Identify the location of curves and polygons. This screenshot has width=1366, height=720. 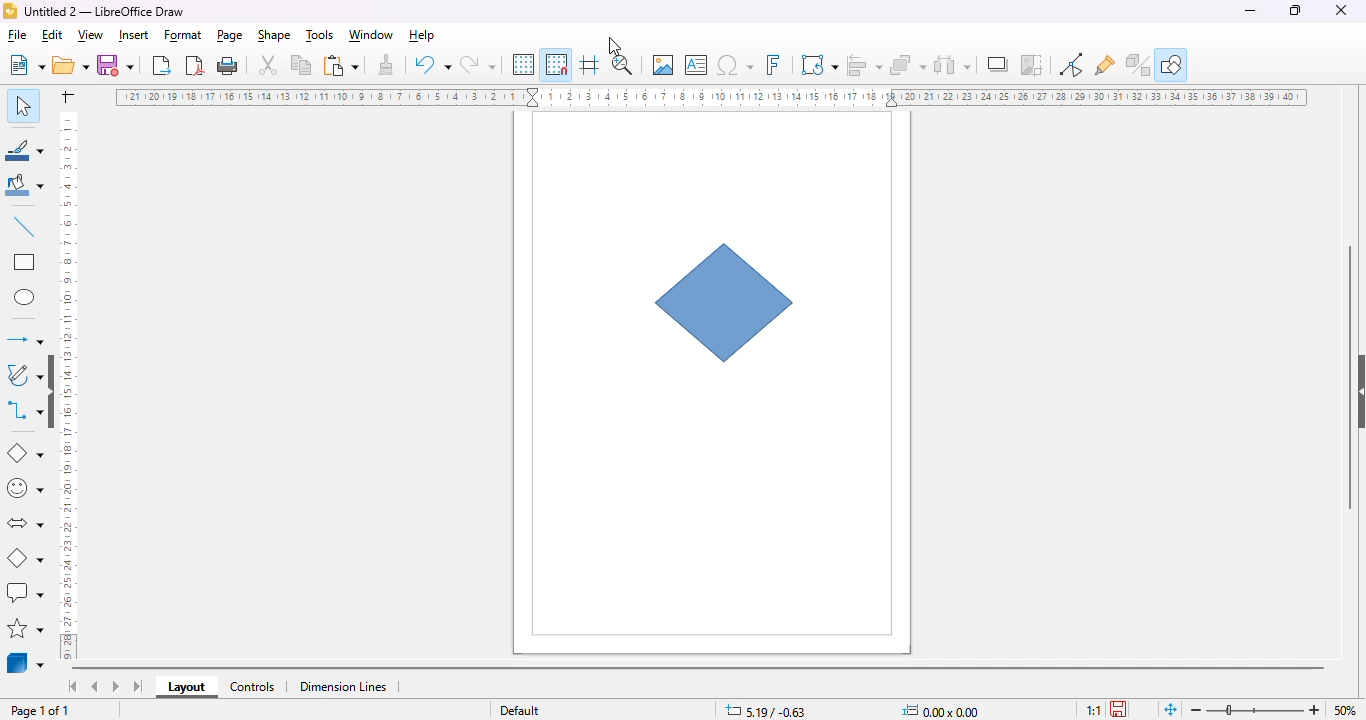
(25, 372).